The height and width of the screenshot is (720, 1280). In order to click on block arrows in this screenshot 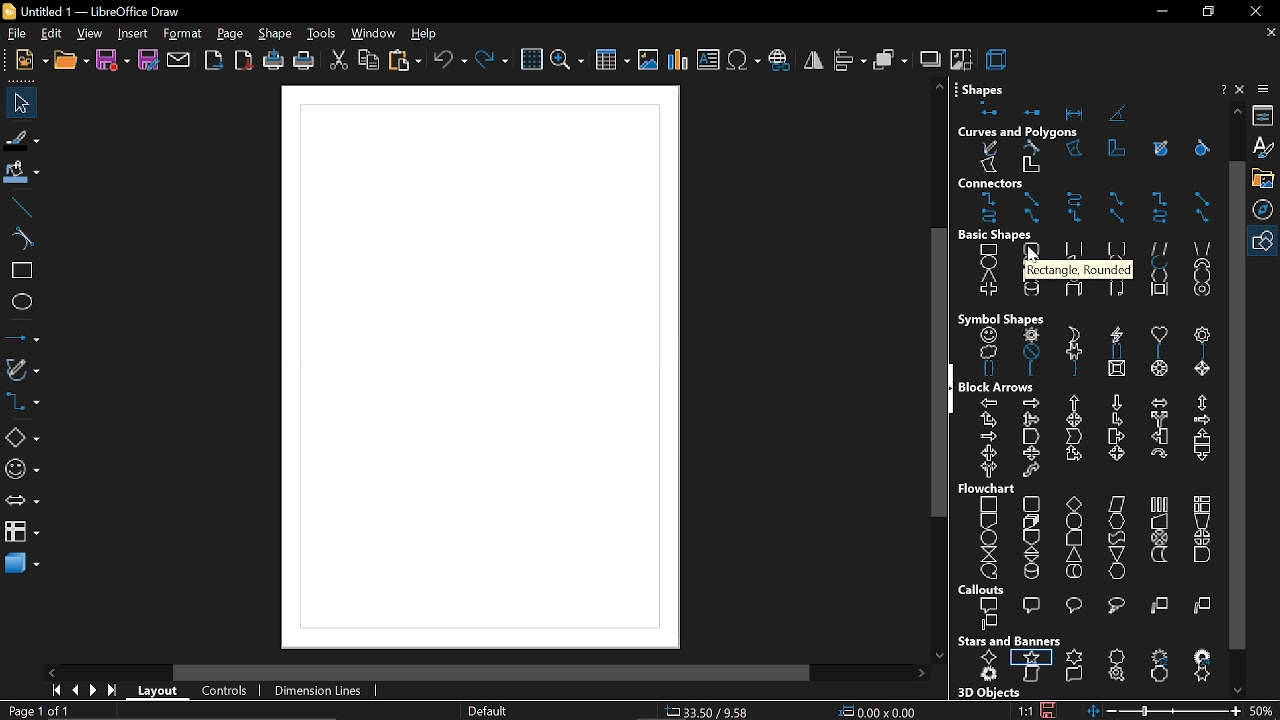, I will do `click(1090, 438)`.